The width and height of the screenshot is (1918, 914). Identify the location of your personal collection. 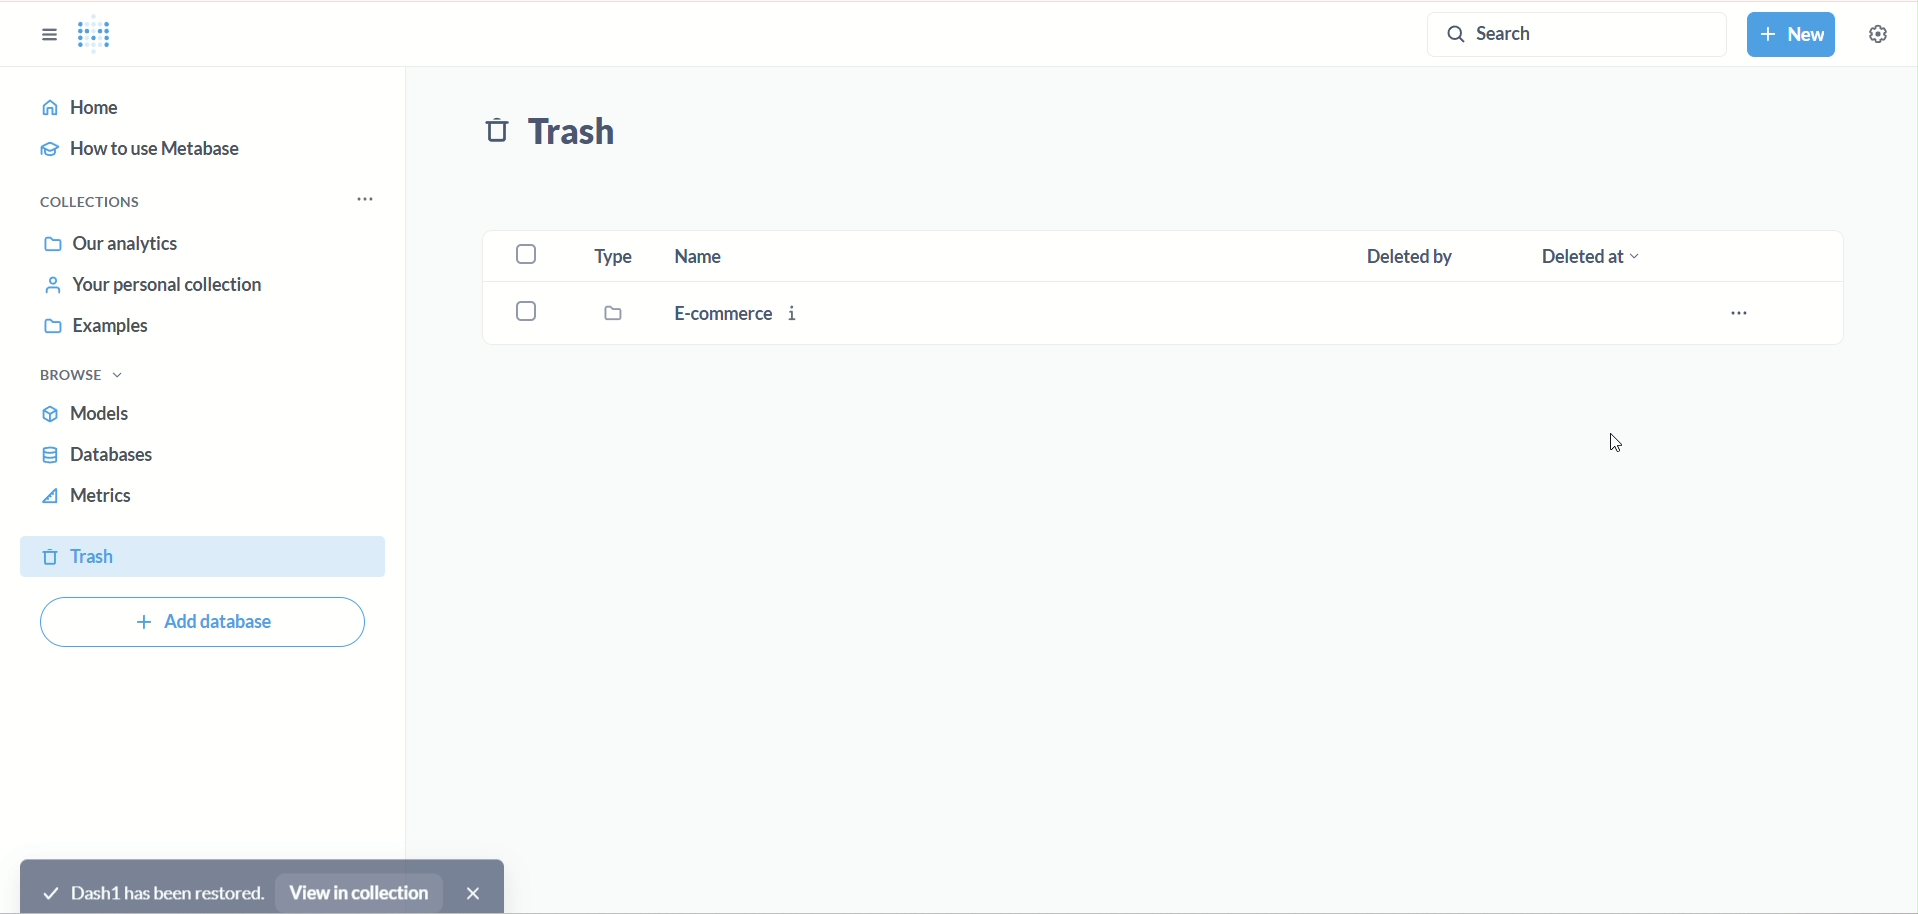
(147, 285).